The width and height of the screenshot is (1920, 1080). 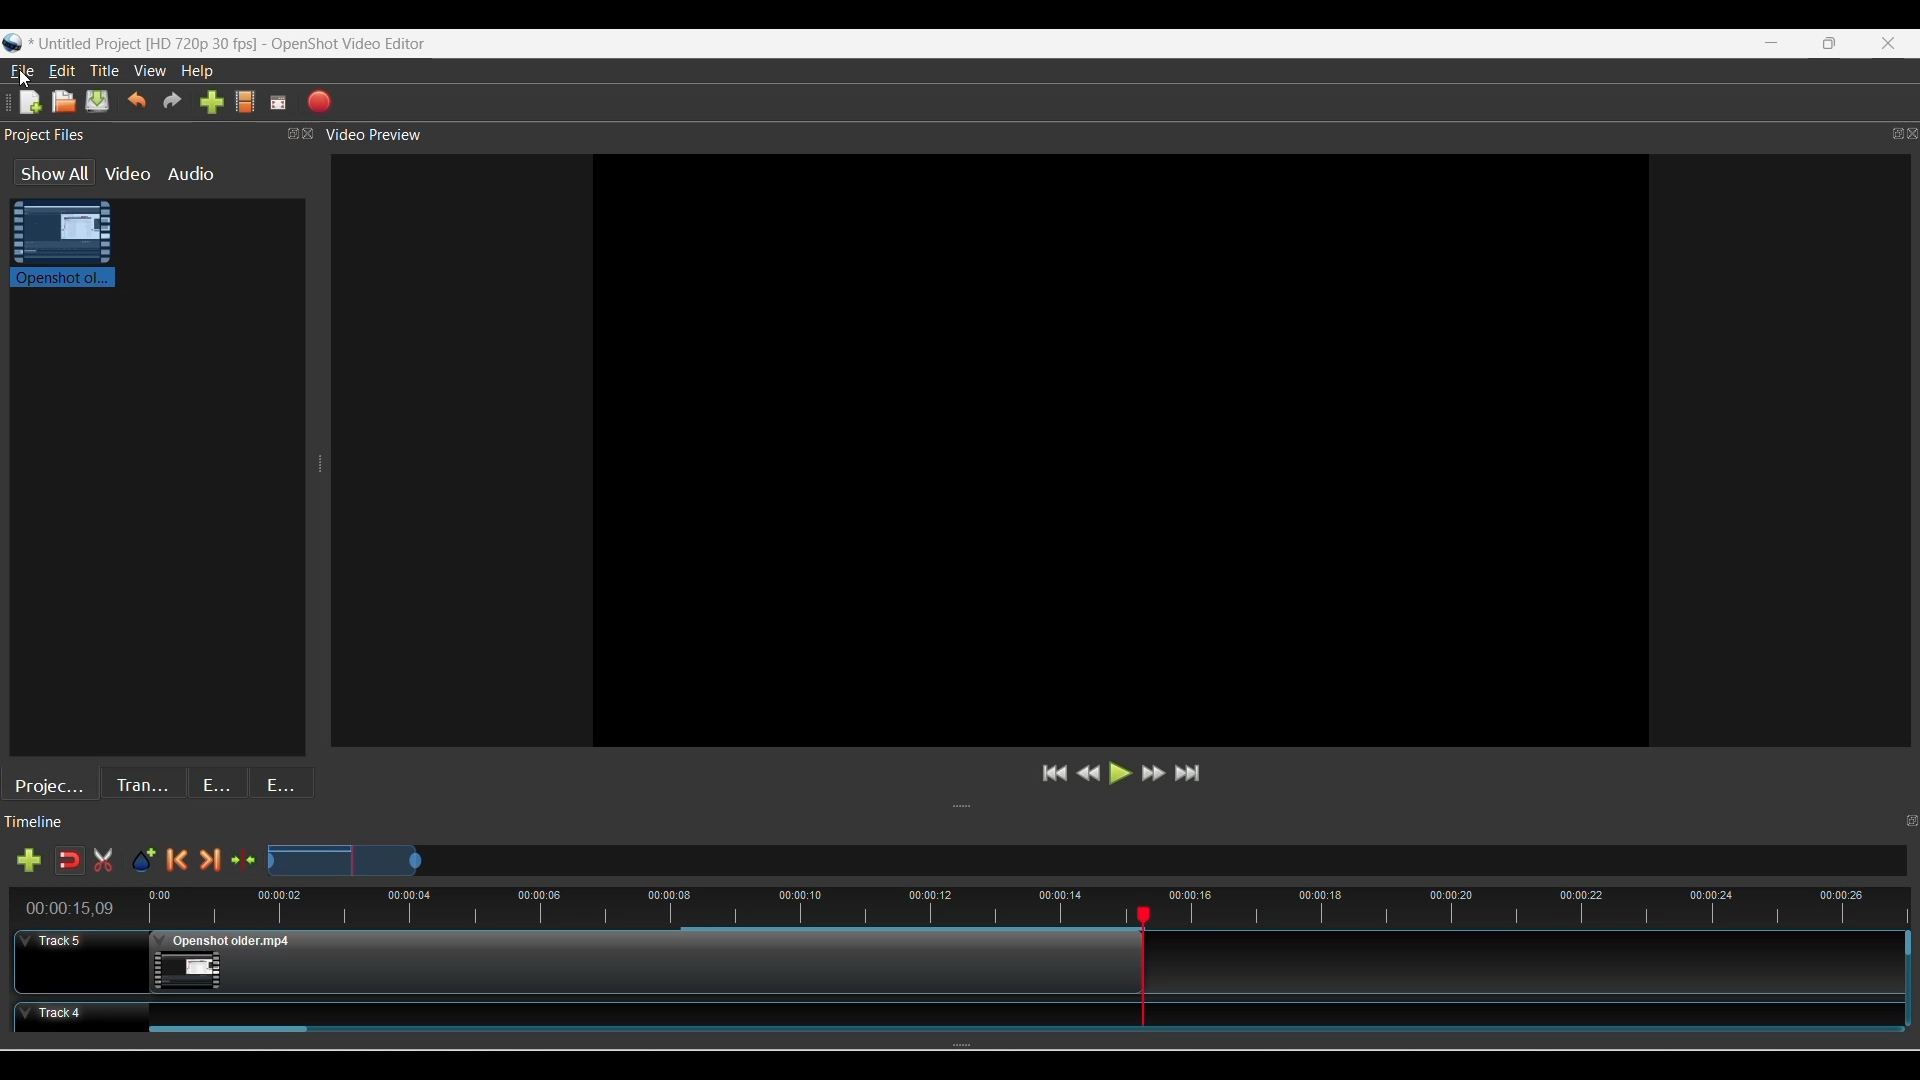 I want to click on Center the timeline on the playhead, so click(x=243, y=860).